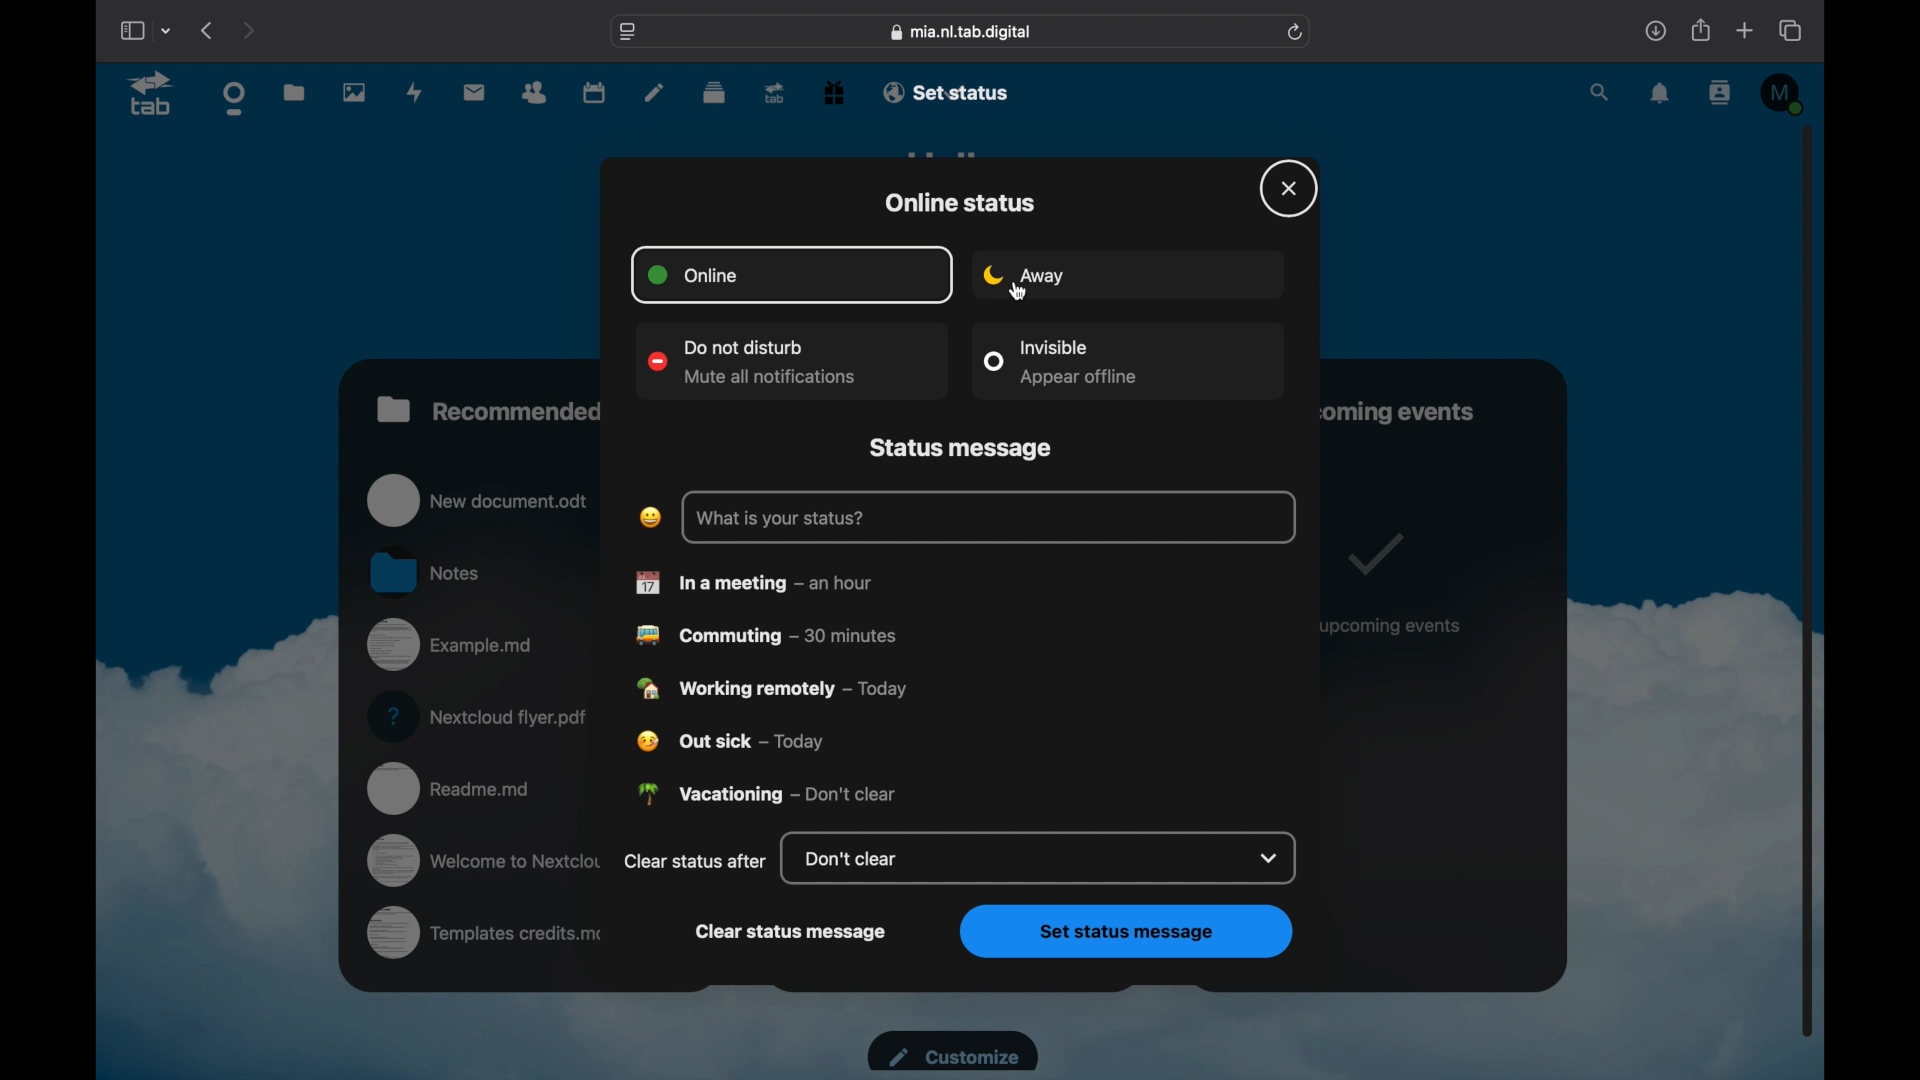  Describe the element at coordinates (692, 275) in the screenshot. I see `online` at that location.